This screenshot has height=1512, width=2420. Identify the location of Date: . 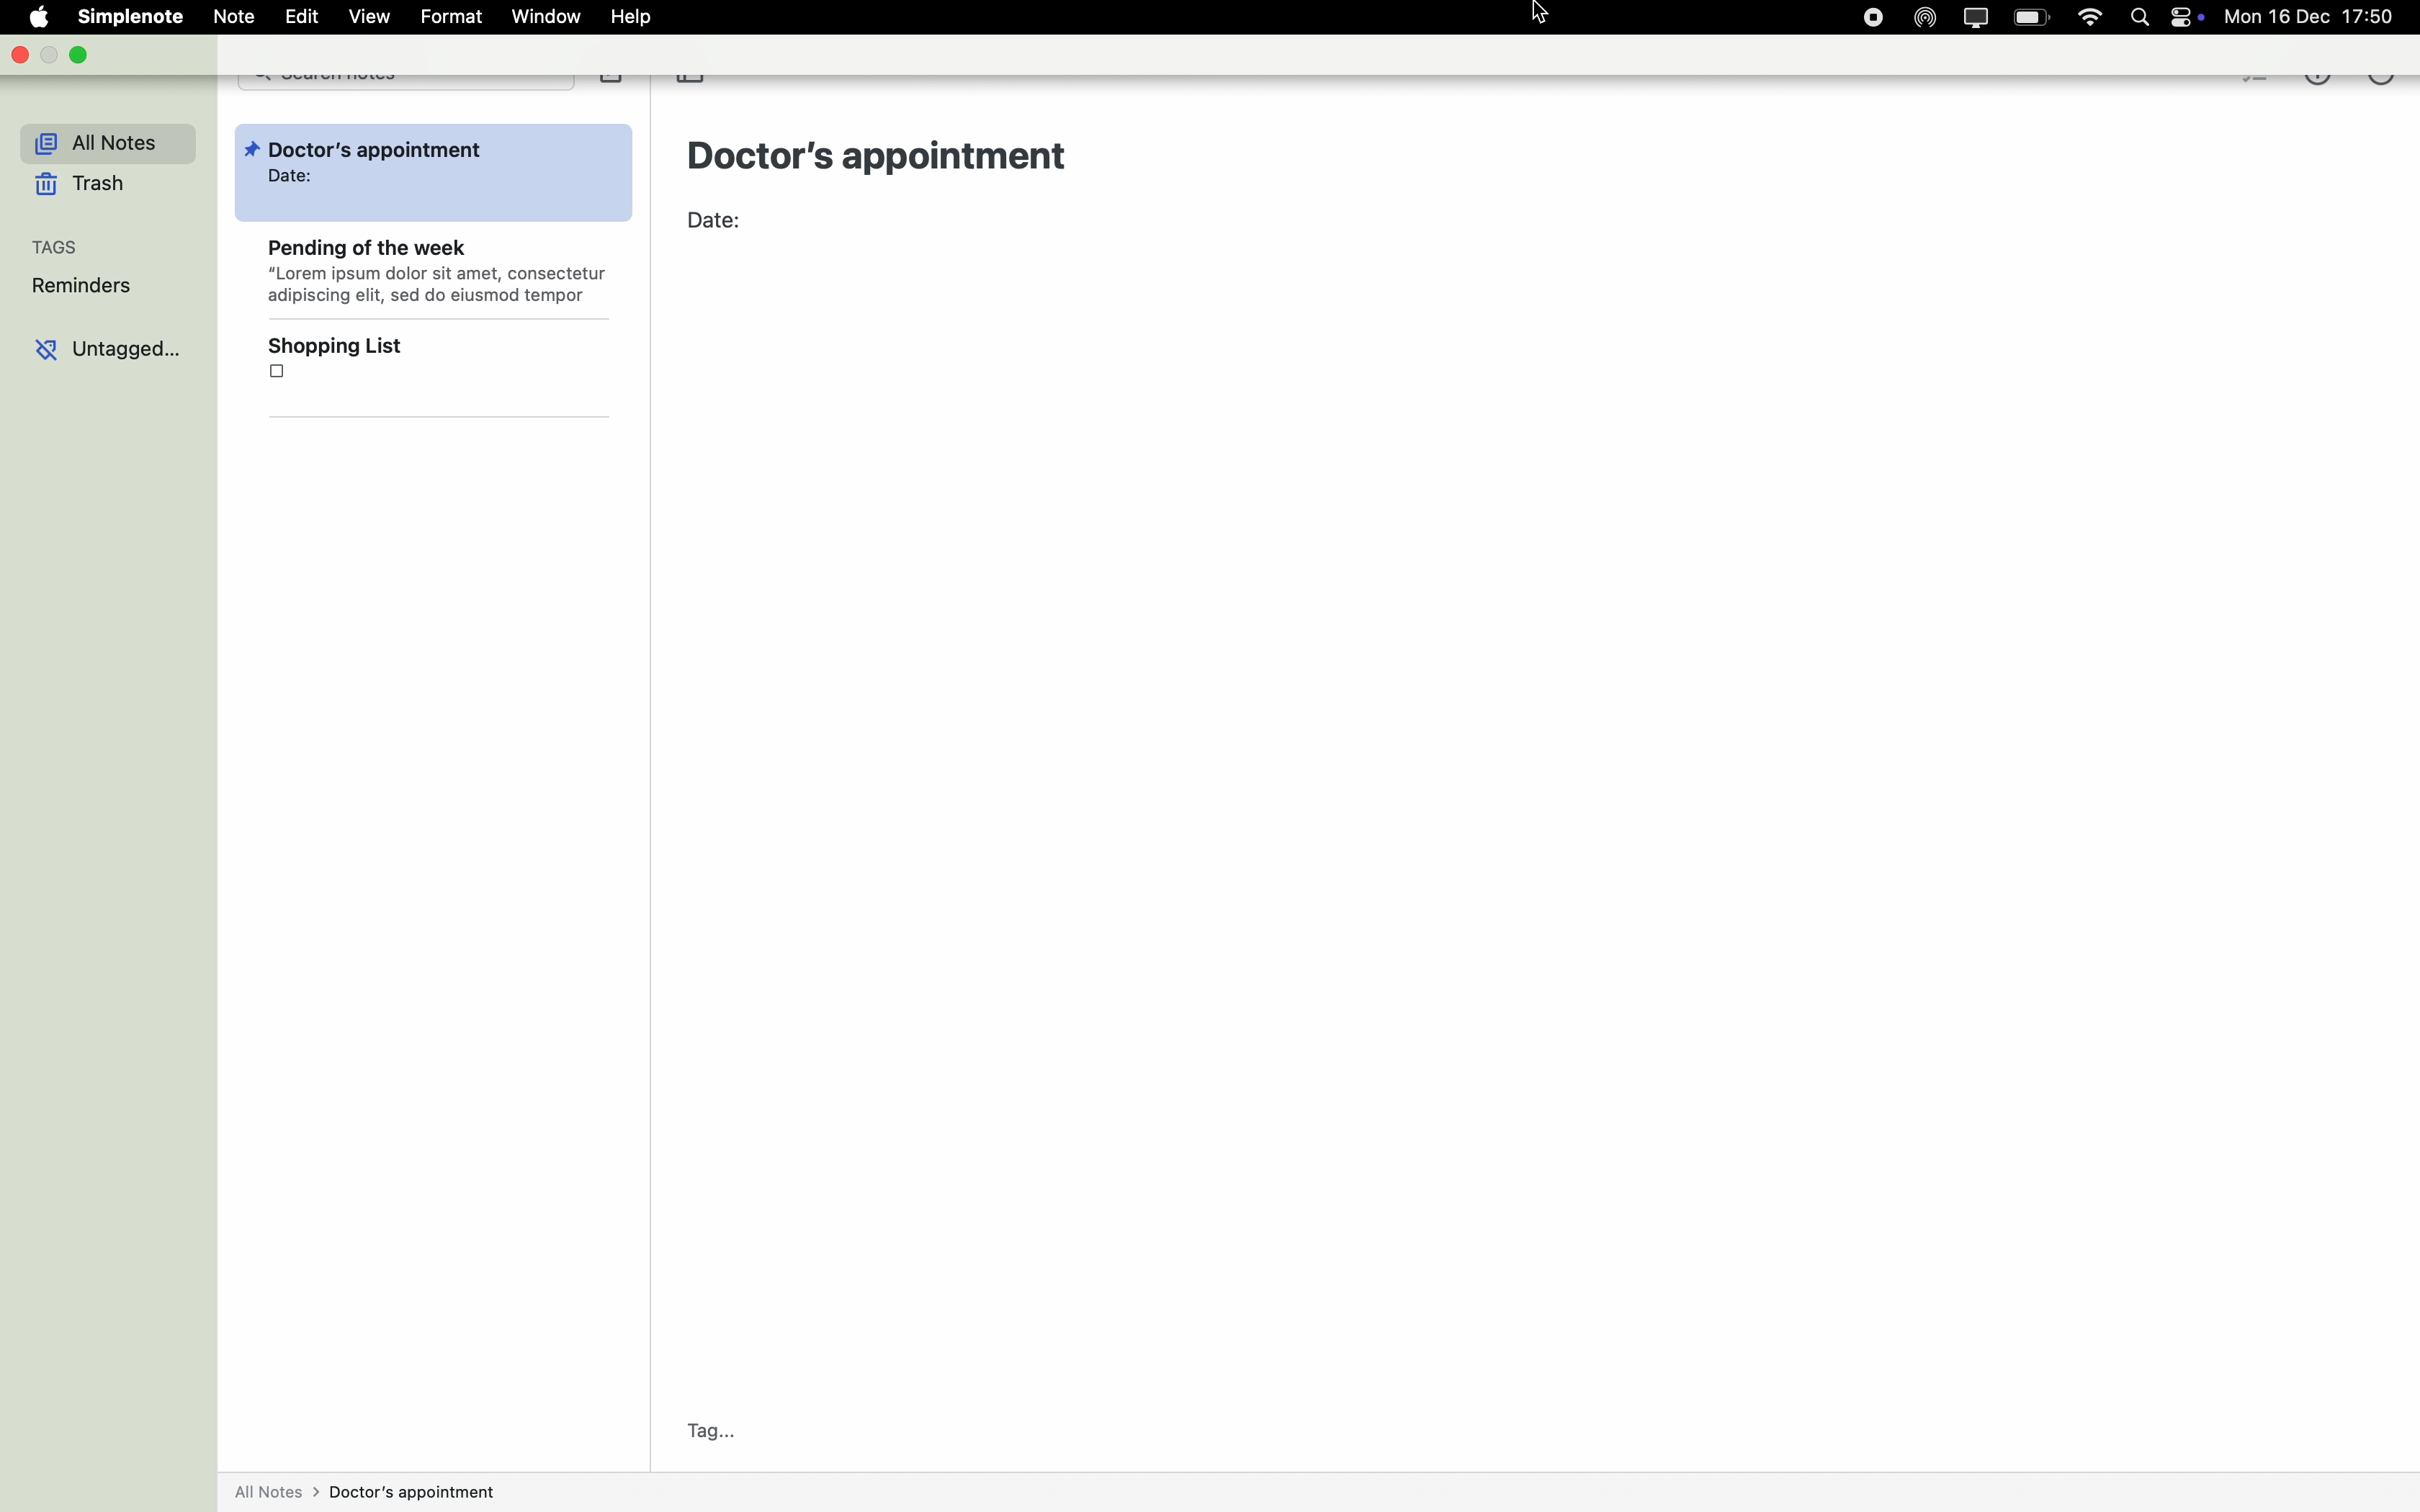
(723, 224).